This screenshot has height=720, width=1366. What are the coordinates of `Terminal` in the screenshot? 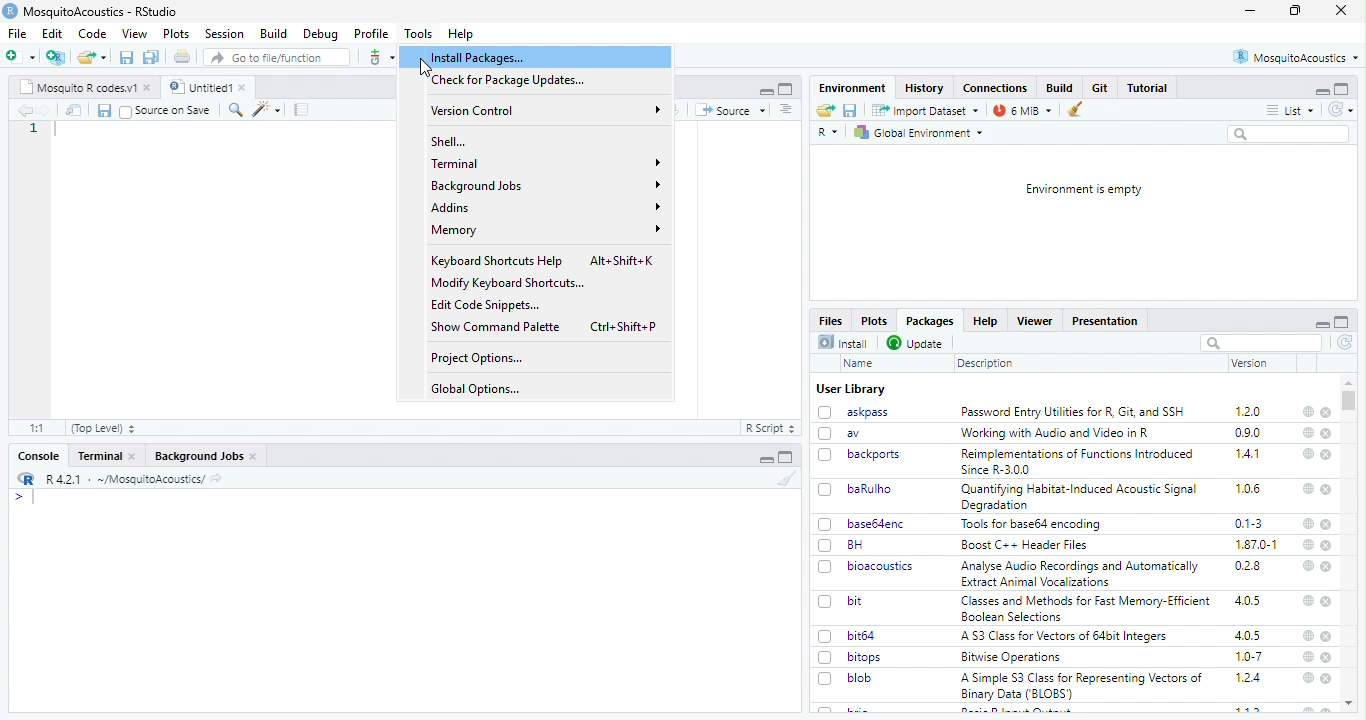 It's located at (546, 163).